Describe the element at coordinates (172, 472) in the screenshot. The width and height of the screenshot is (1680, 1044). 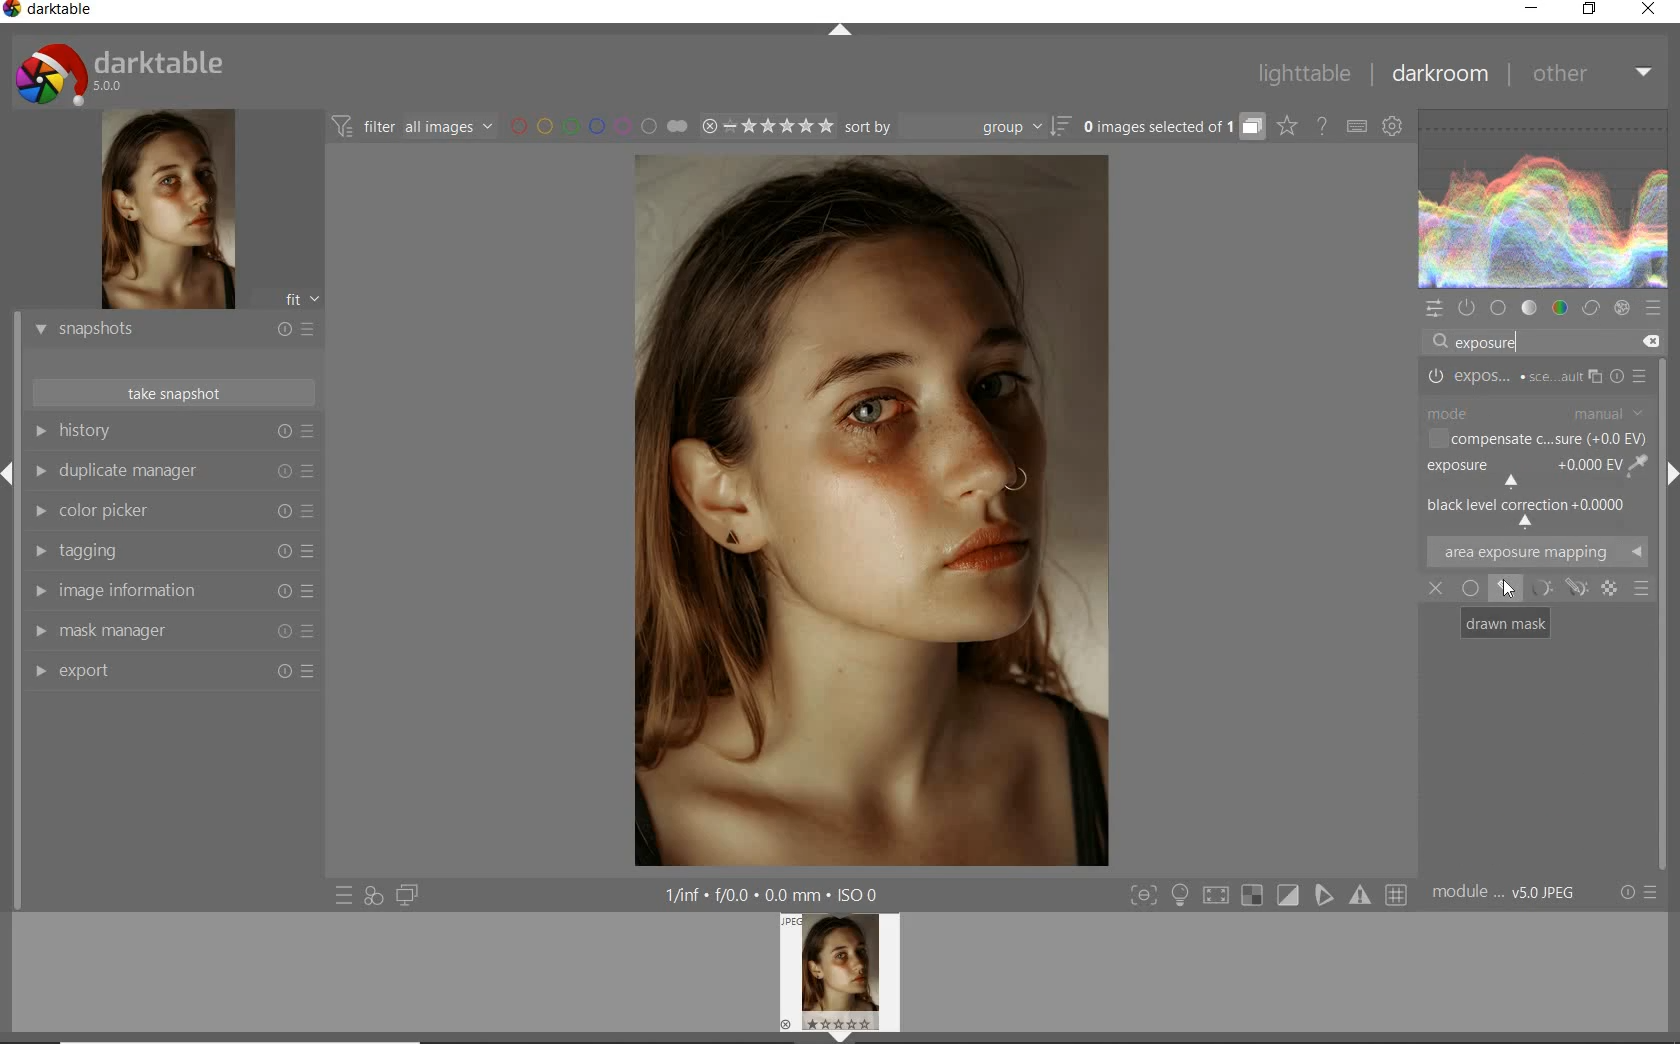
I see `duplicate manager` at that location.